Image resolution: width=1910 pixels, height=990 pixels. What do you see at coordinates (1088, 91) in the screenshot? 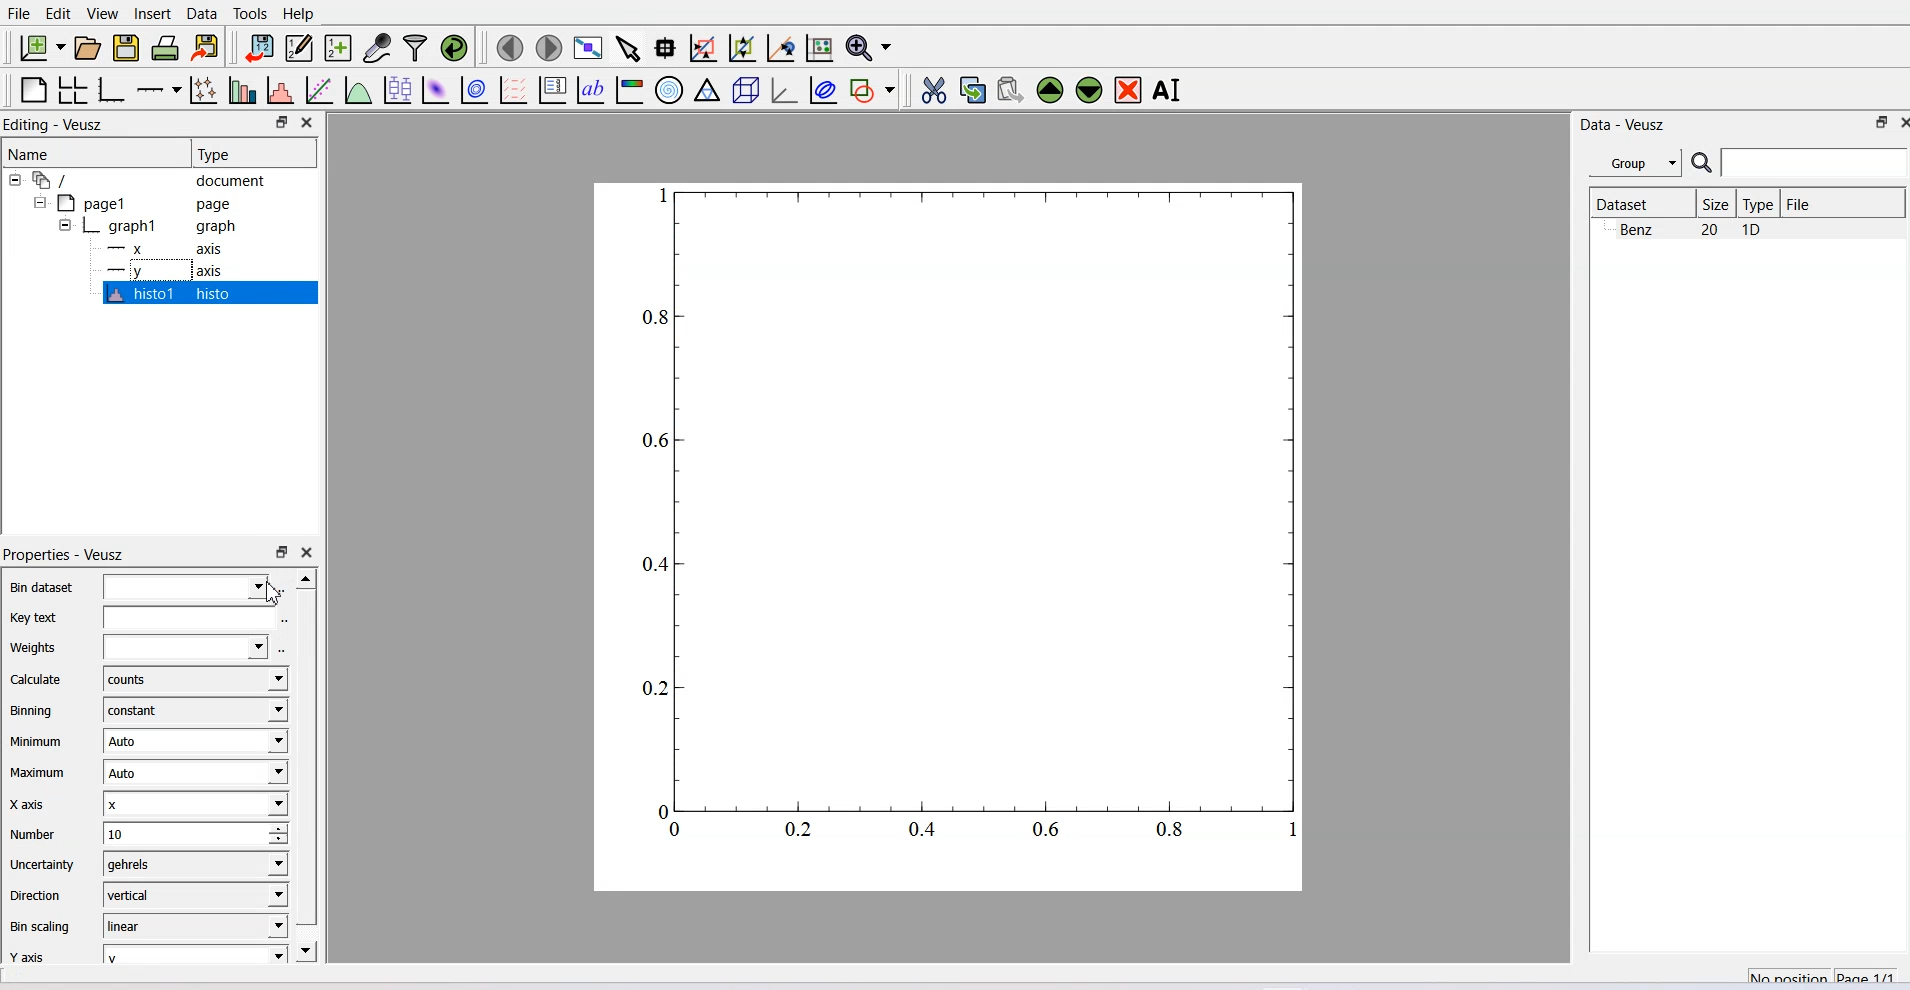
I see `Move the selected widget down` at bounding box center [1088, 91].